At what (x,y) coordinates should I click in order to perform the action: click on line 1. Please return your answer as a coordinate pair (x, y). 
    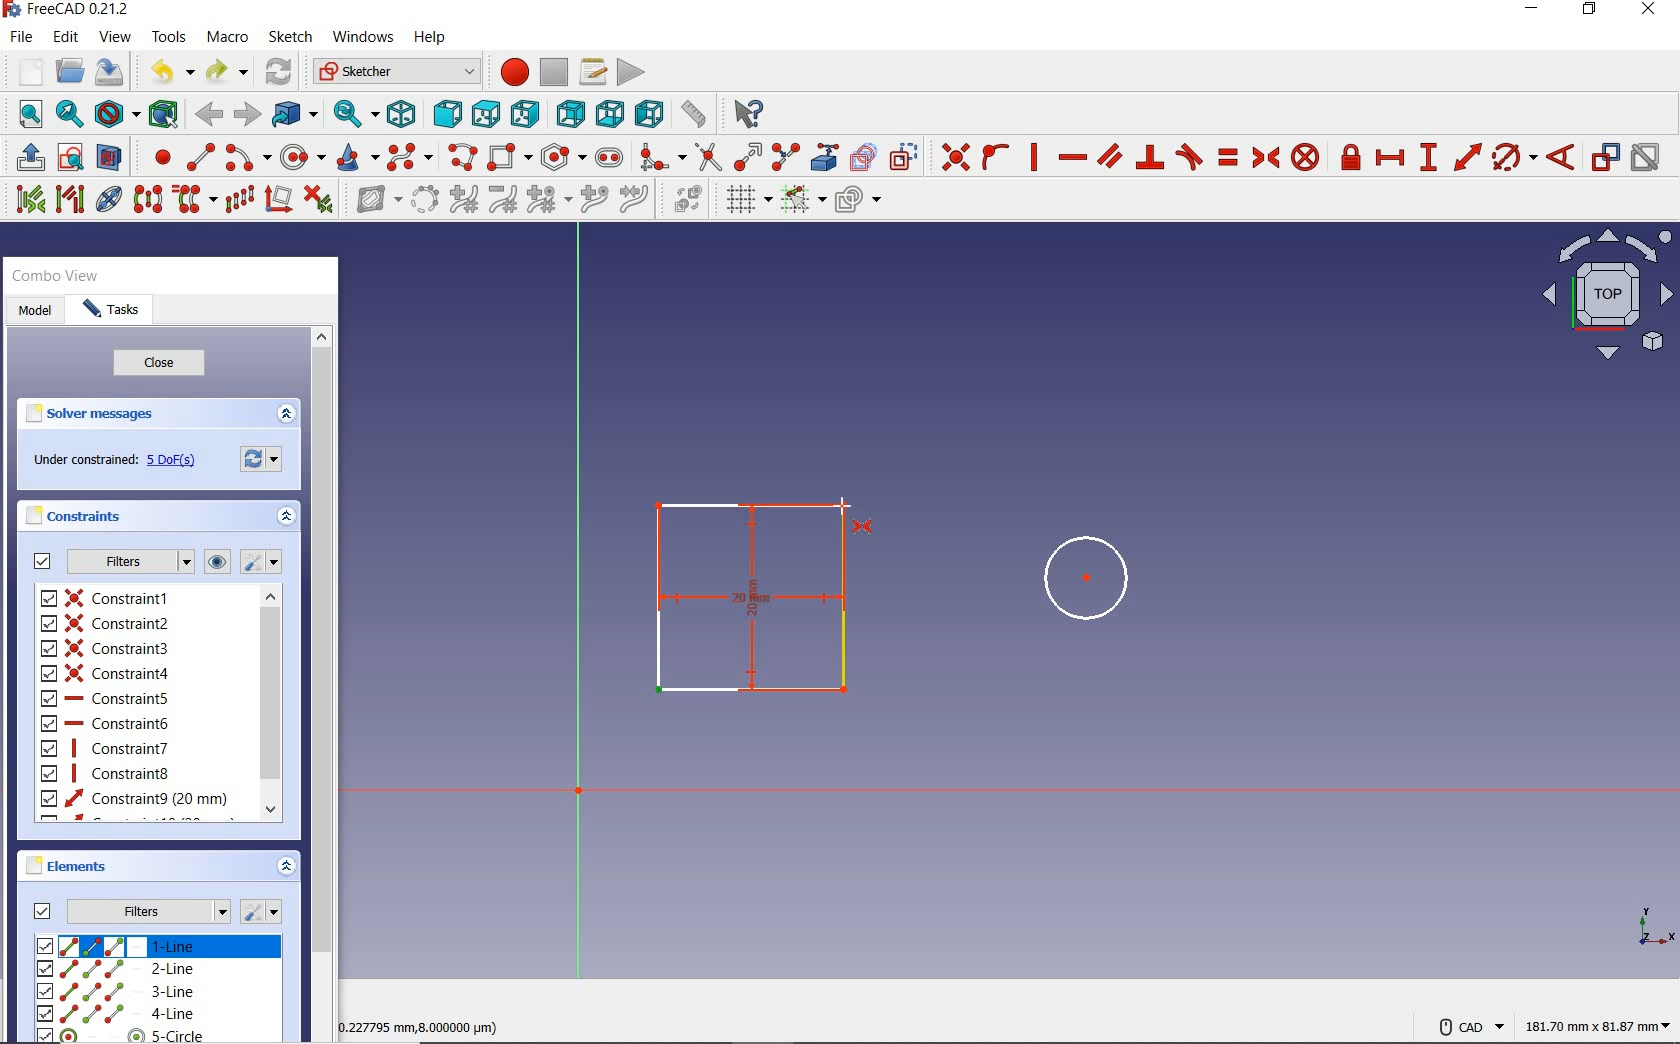
    Looking at the image, I should click on (158, 946).